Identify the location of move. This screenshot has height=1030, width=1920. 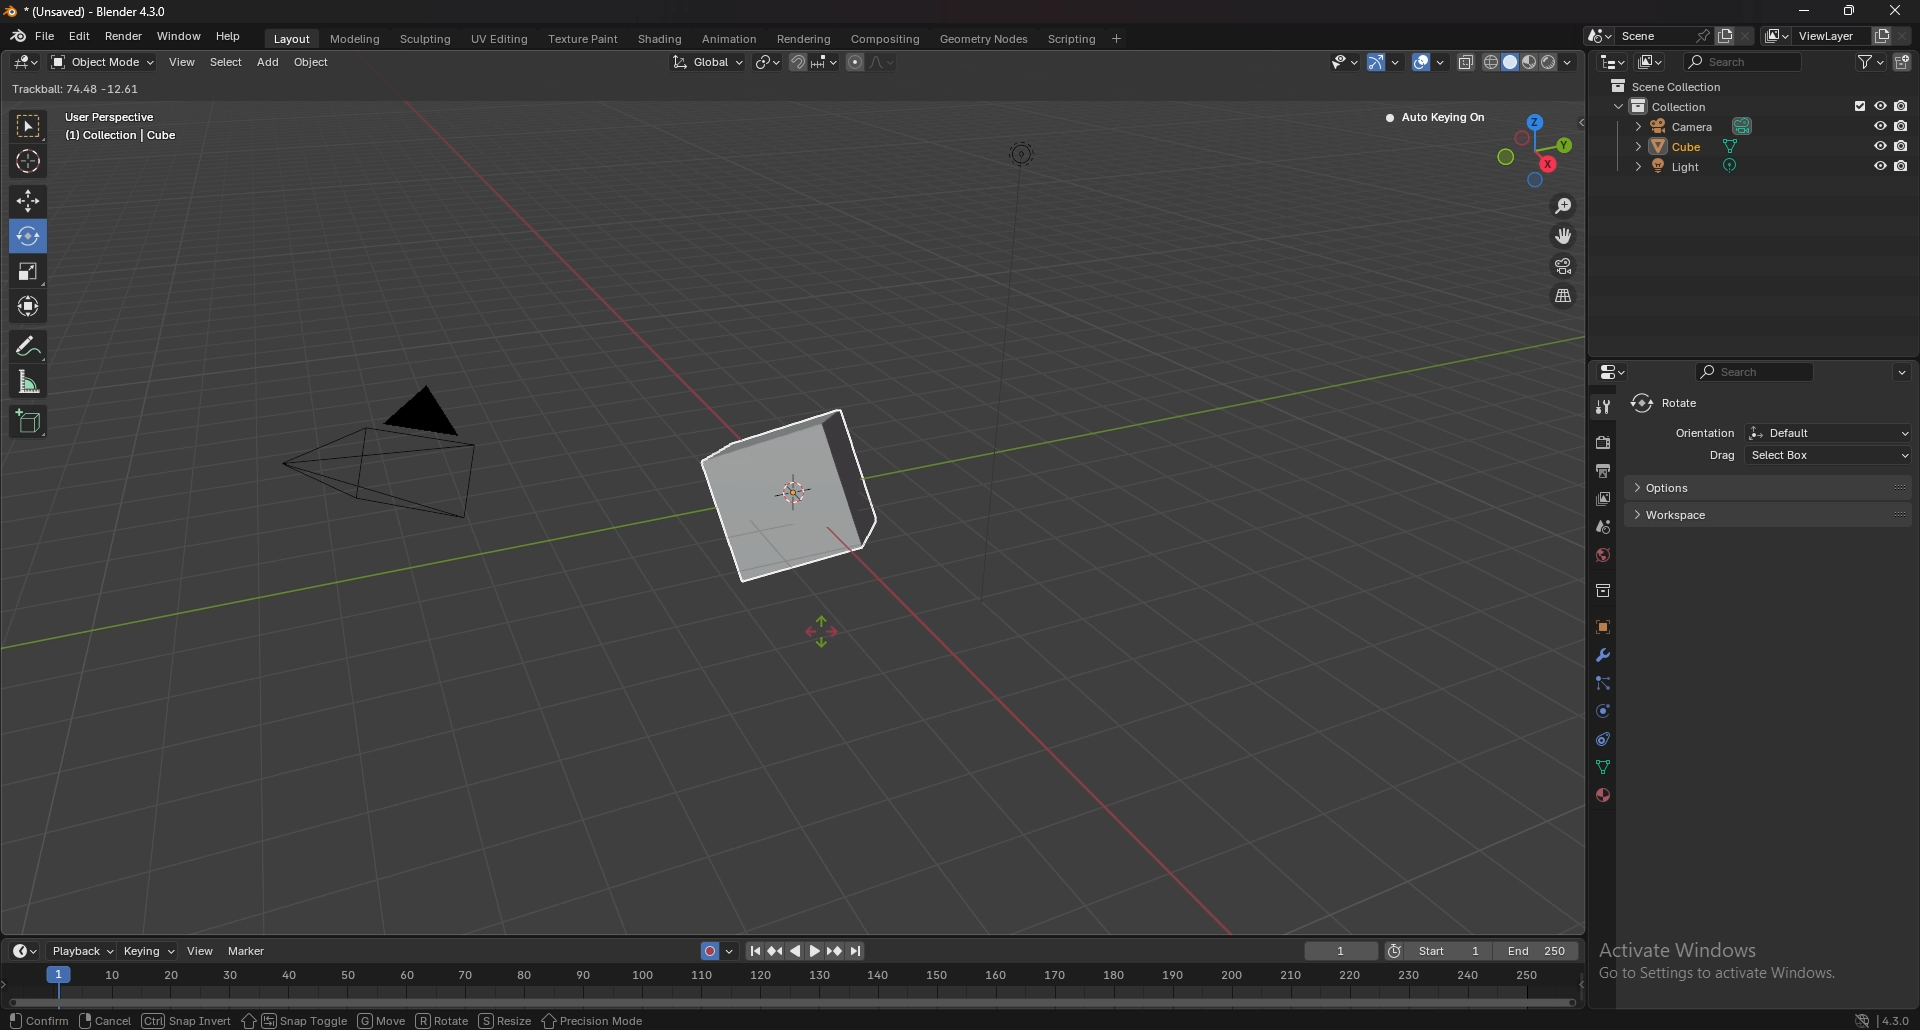
(27, 202).